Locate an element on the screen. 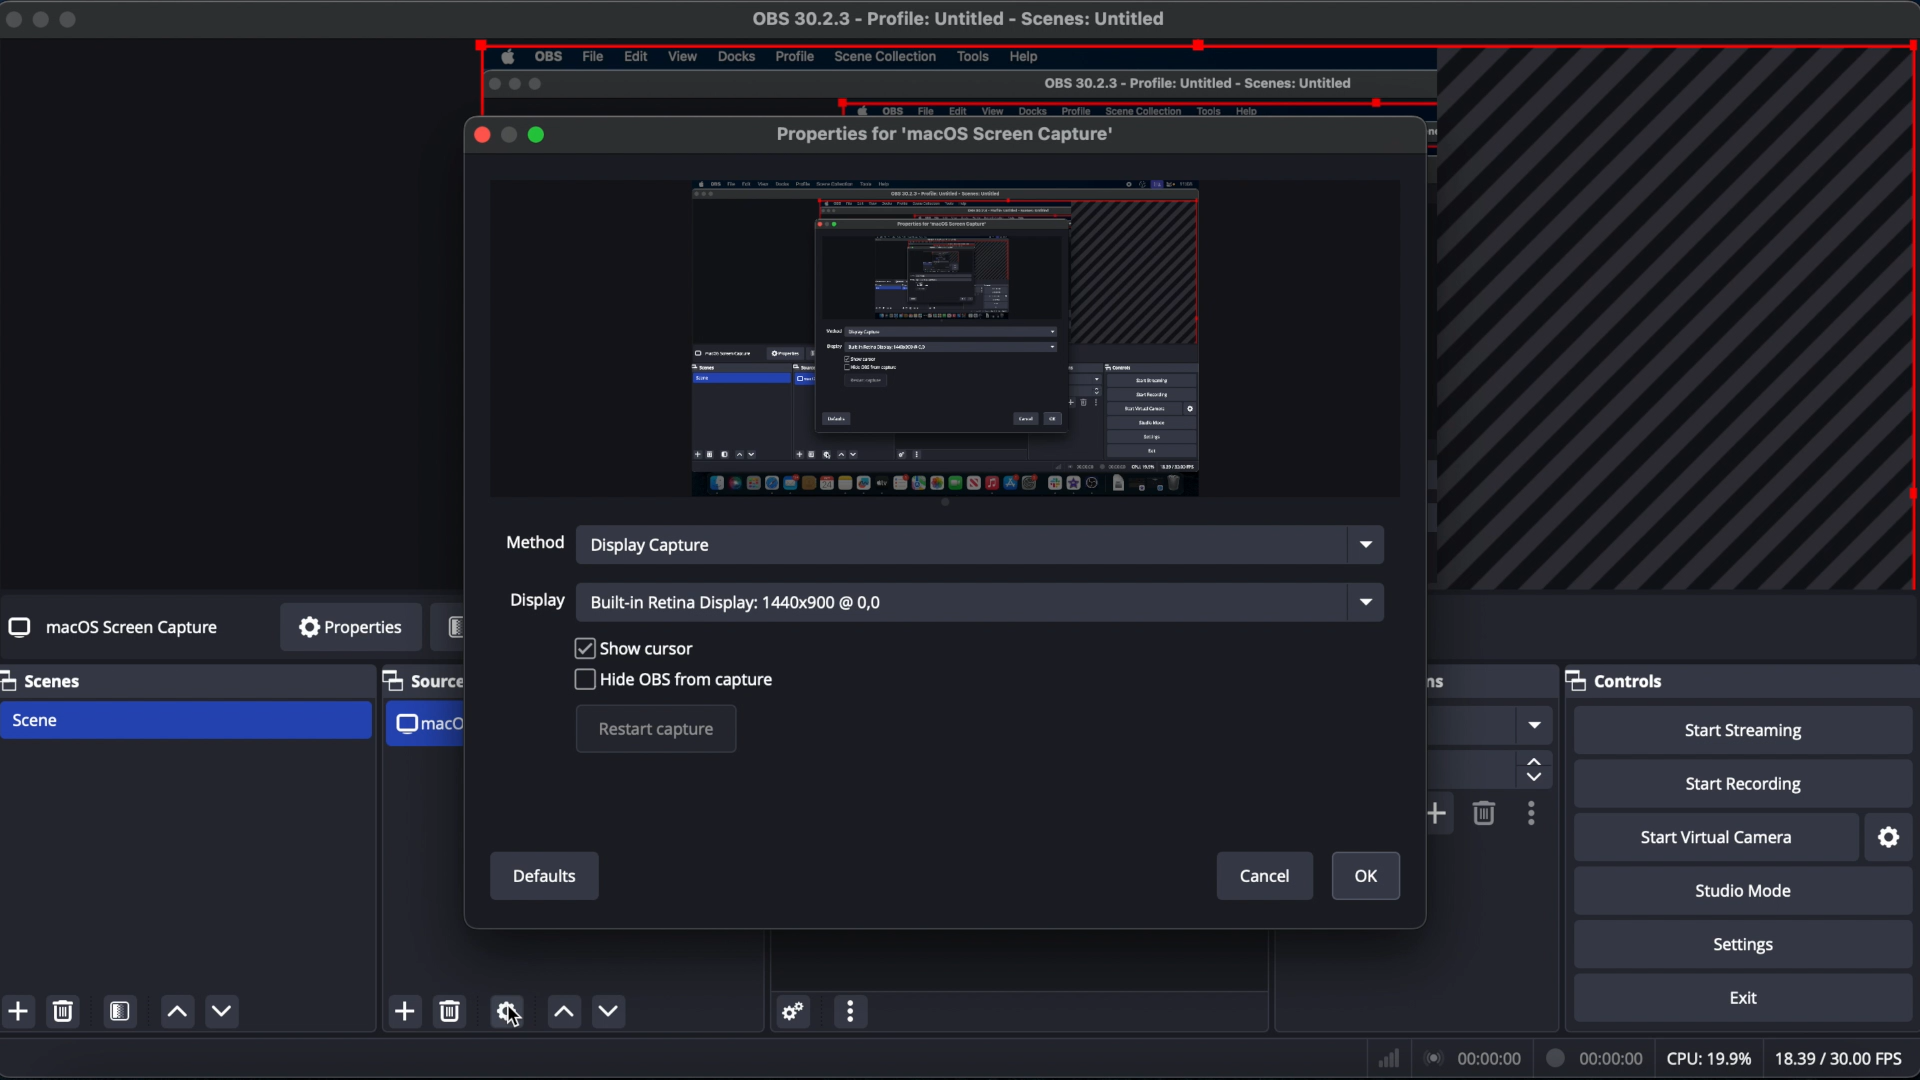 The image size is (1920, 1080). advanced audio properties is located at coordinates (794, 1012).